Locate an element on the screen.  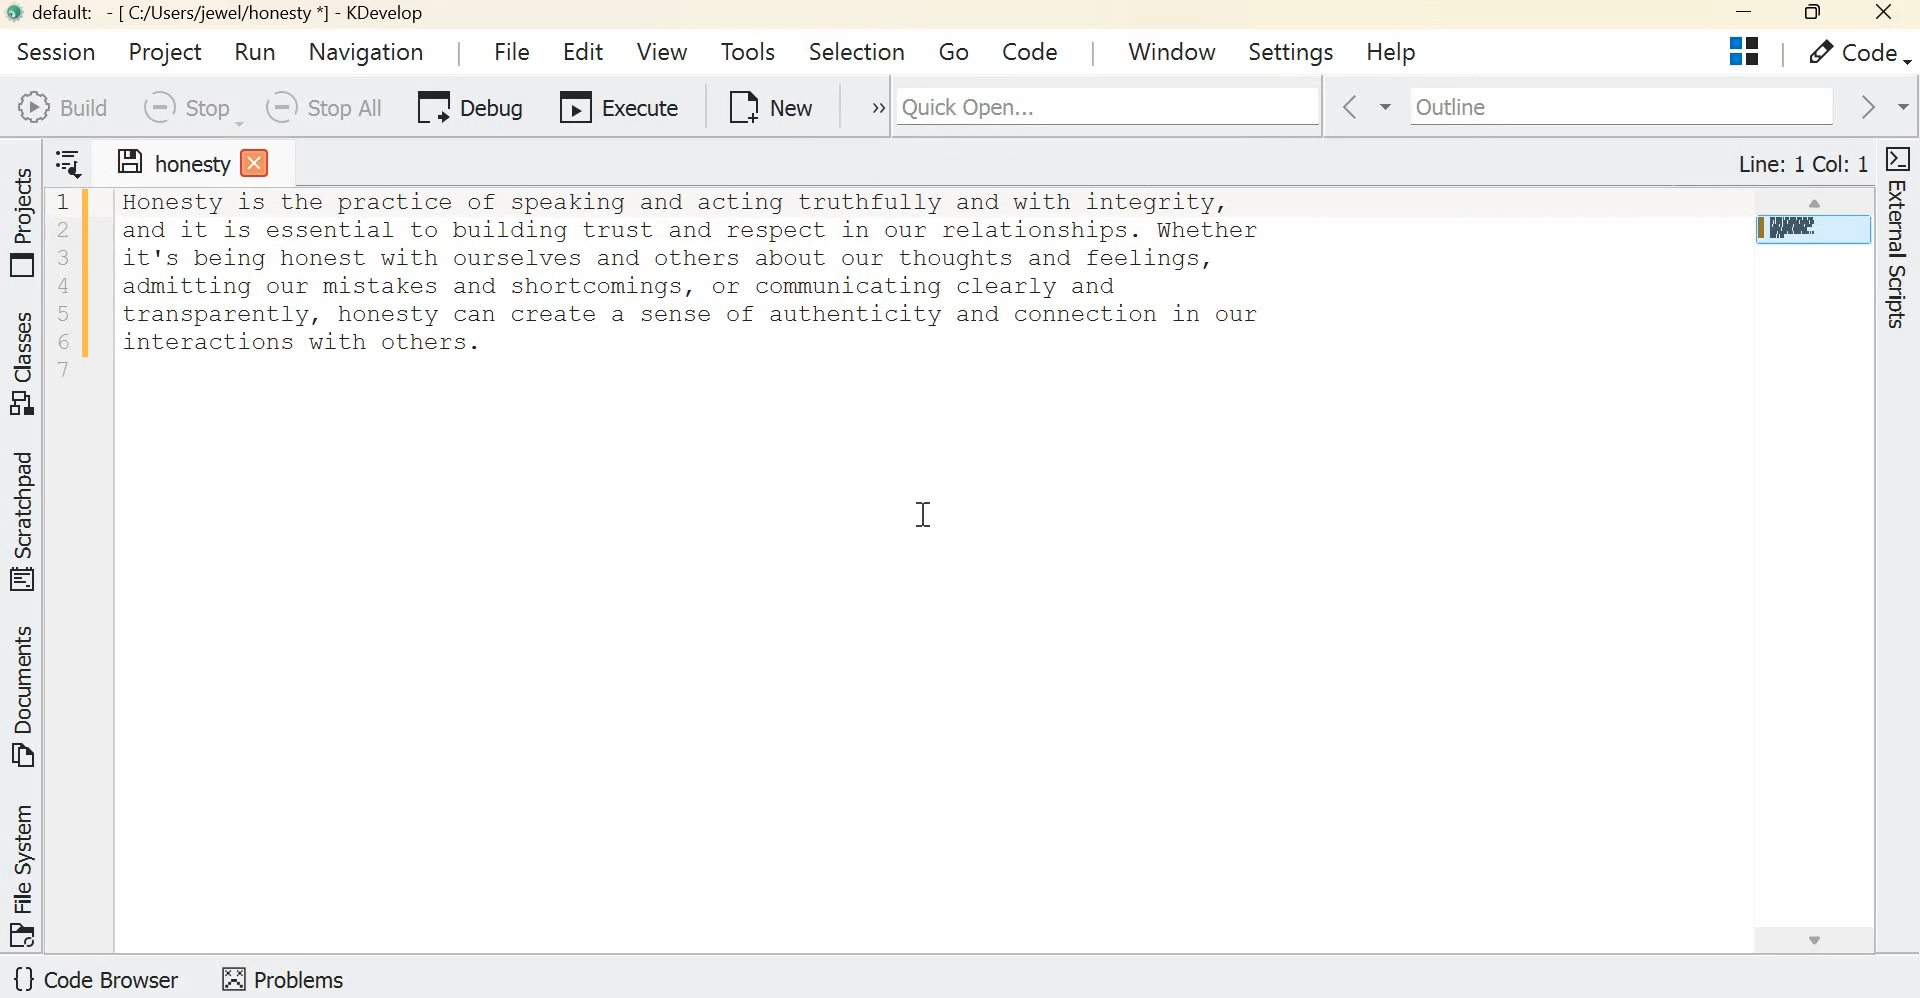
Toggle 'problems' tool view is located at coordinates (283, 977).